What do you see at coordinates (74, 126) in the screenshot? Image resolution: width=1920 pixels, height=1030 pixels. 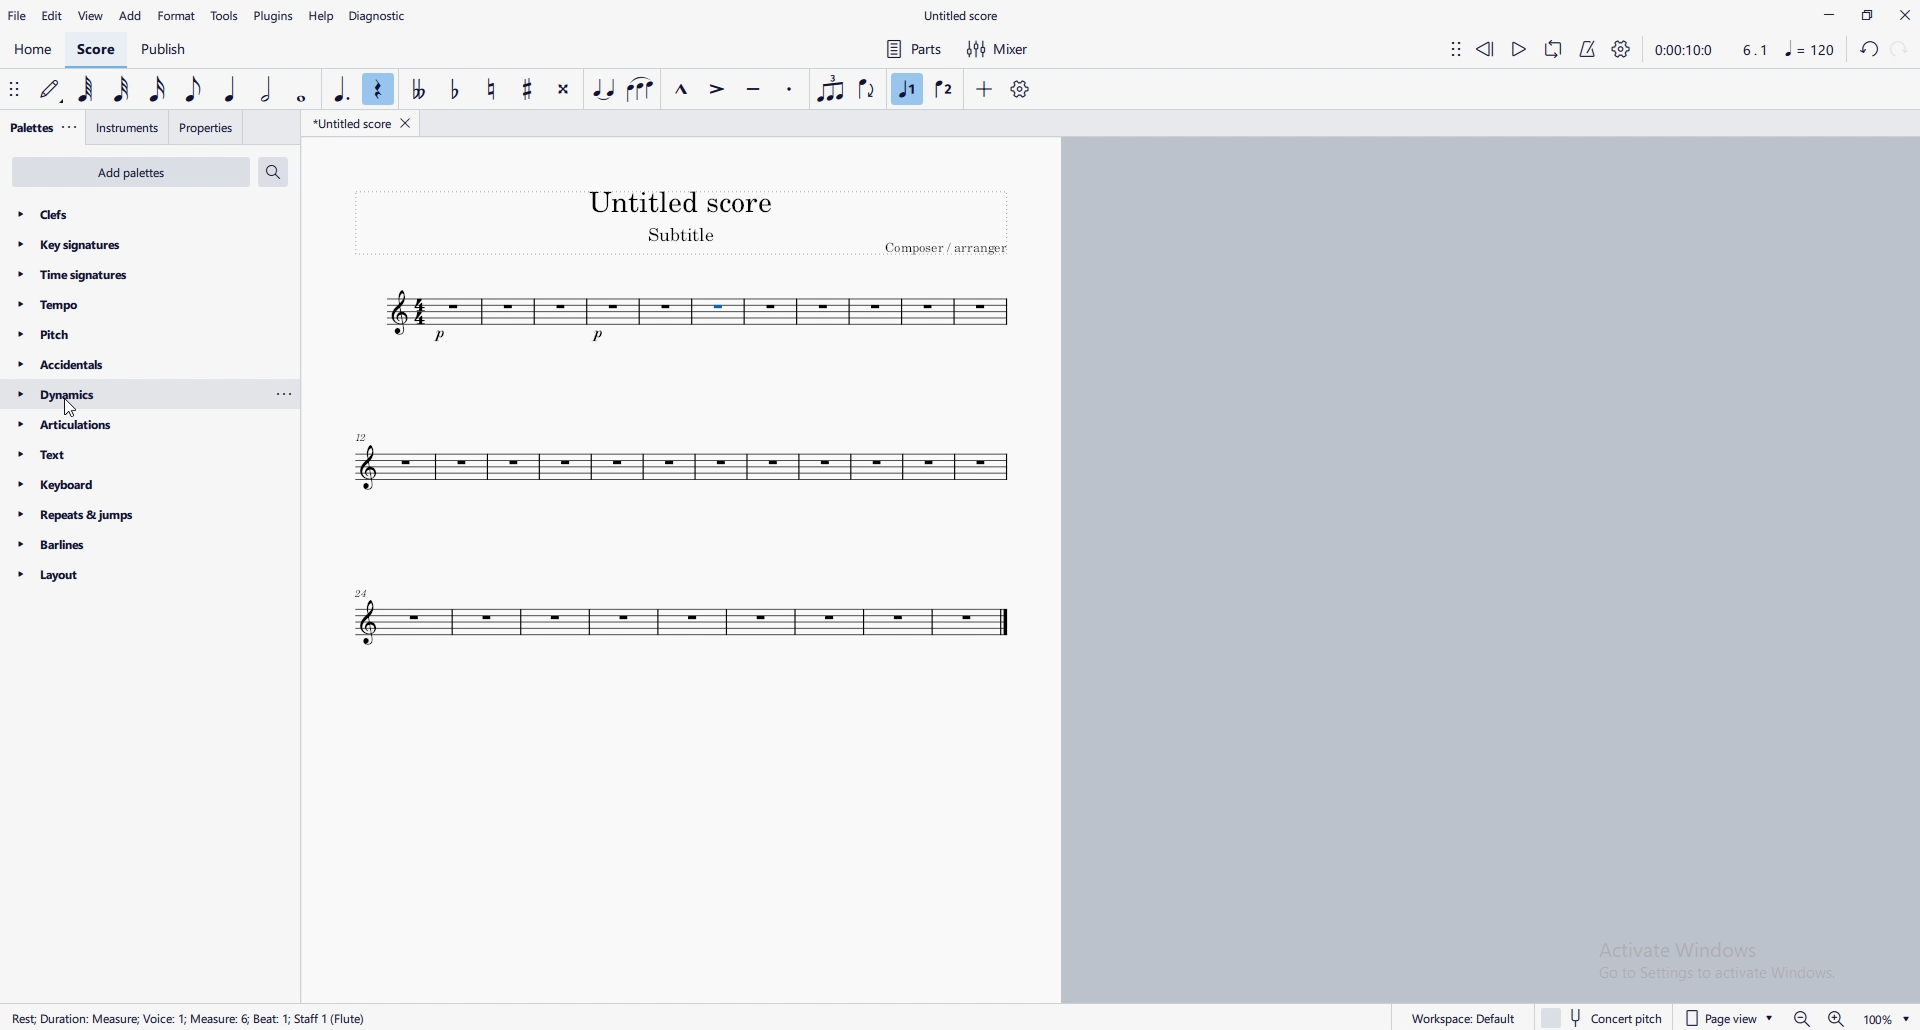 I see `adjust` at bounding box center [74, 126].